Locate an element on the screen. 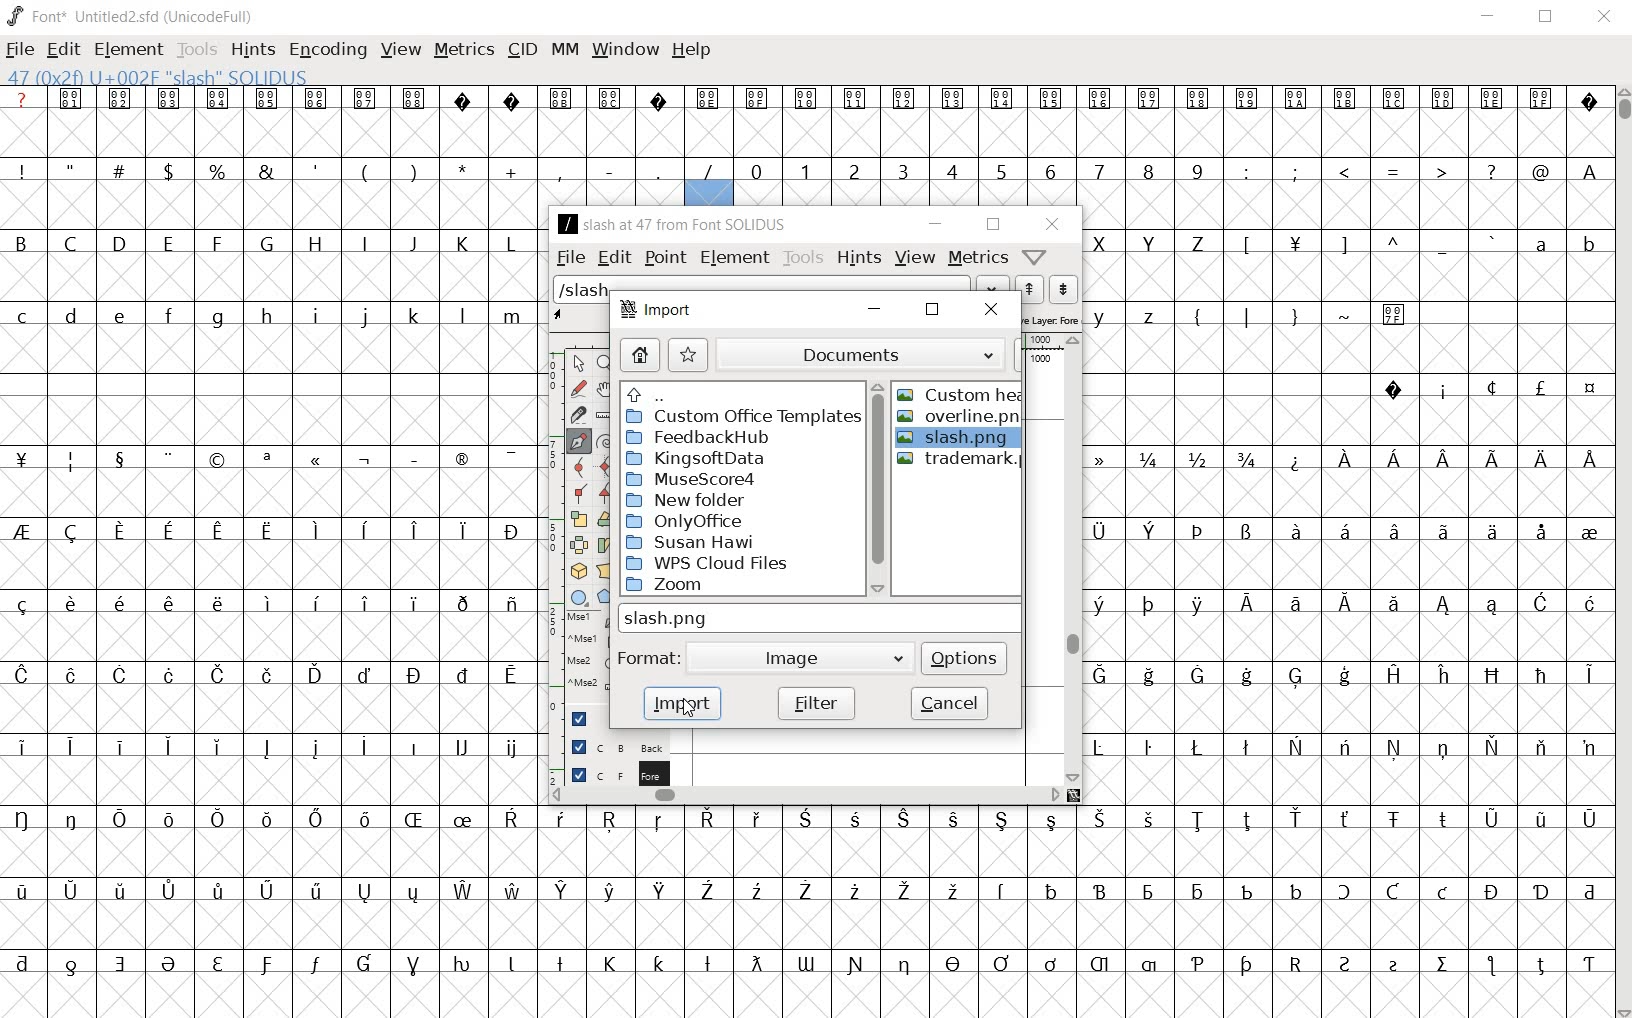  scale the selection is located at coordinates (577, 519).